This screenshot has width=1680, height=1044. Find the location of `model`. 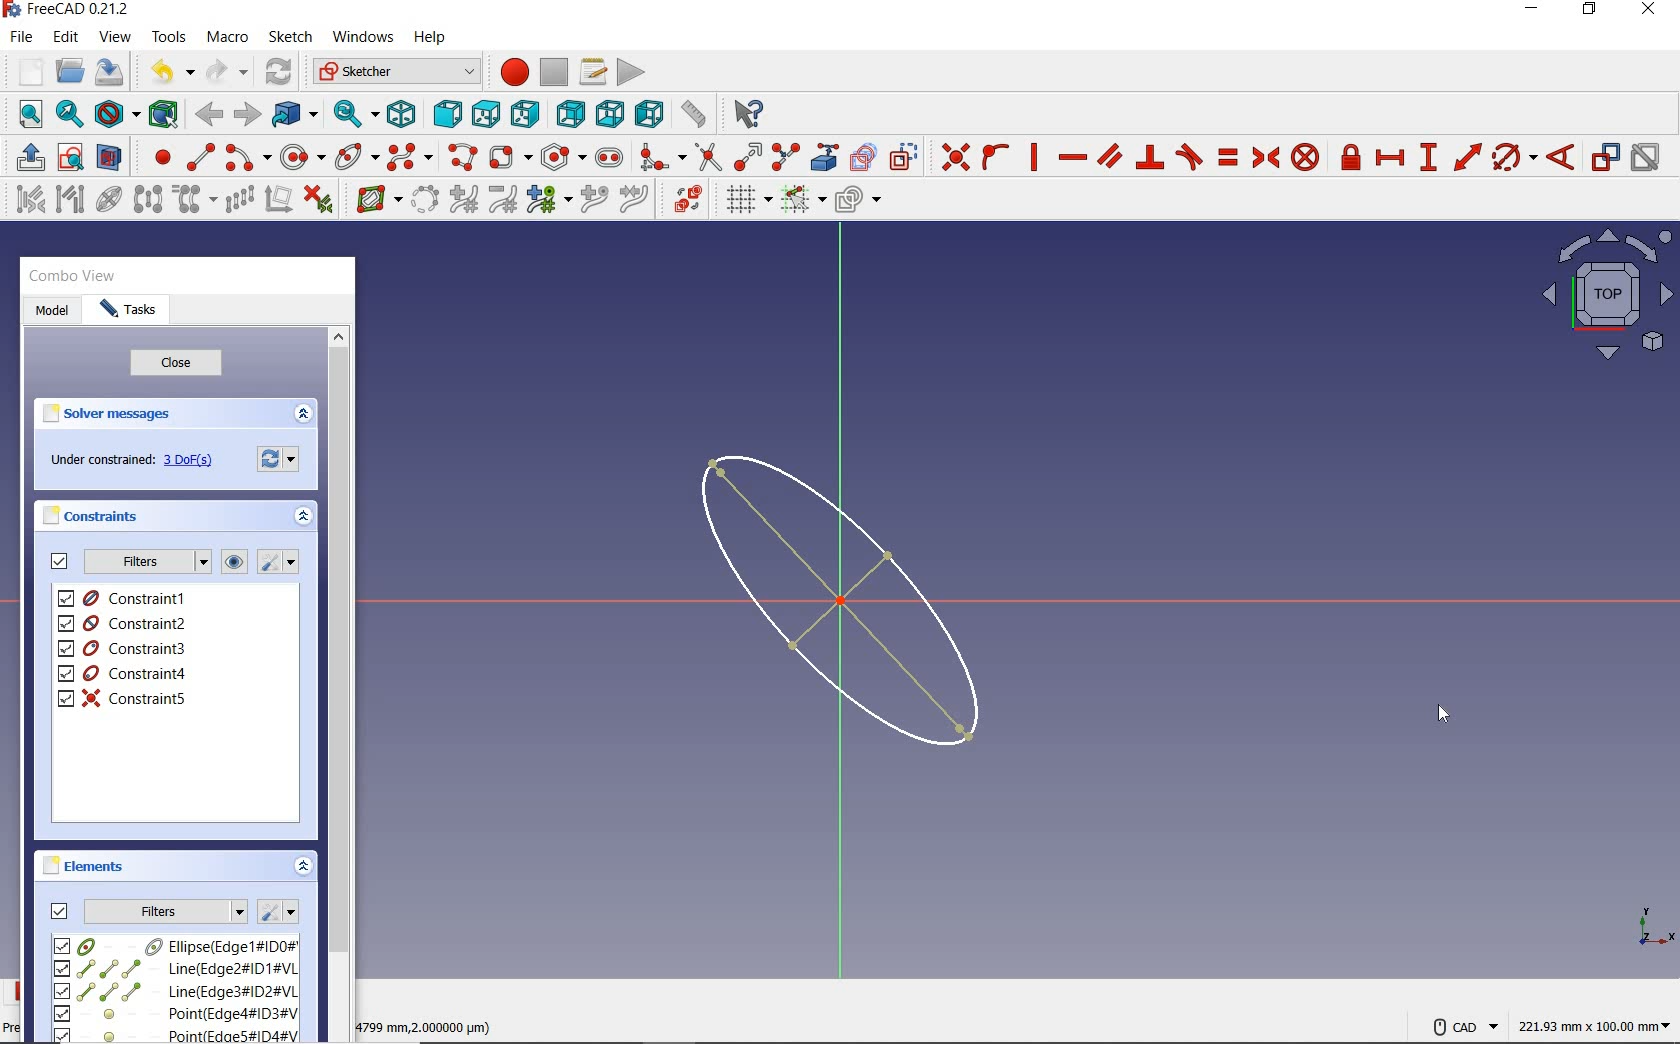

model is located at coordinates (52, 312).